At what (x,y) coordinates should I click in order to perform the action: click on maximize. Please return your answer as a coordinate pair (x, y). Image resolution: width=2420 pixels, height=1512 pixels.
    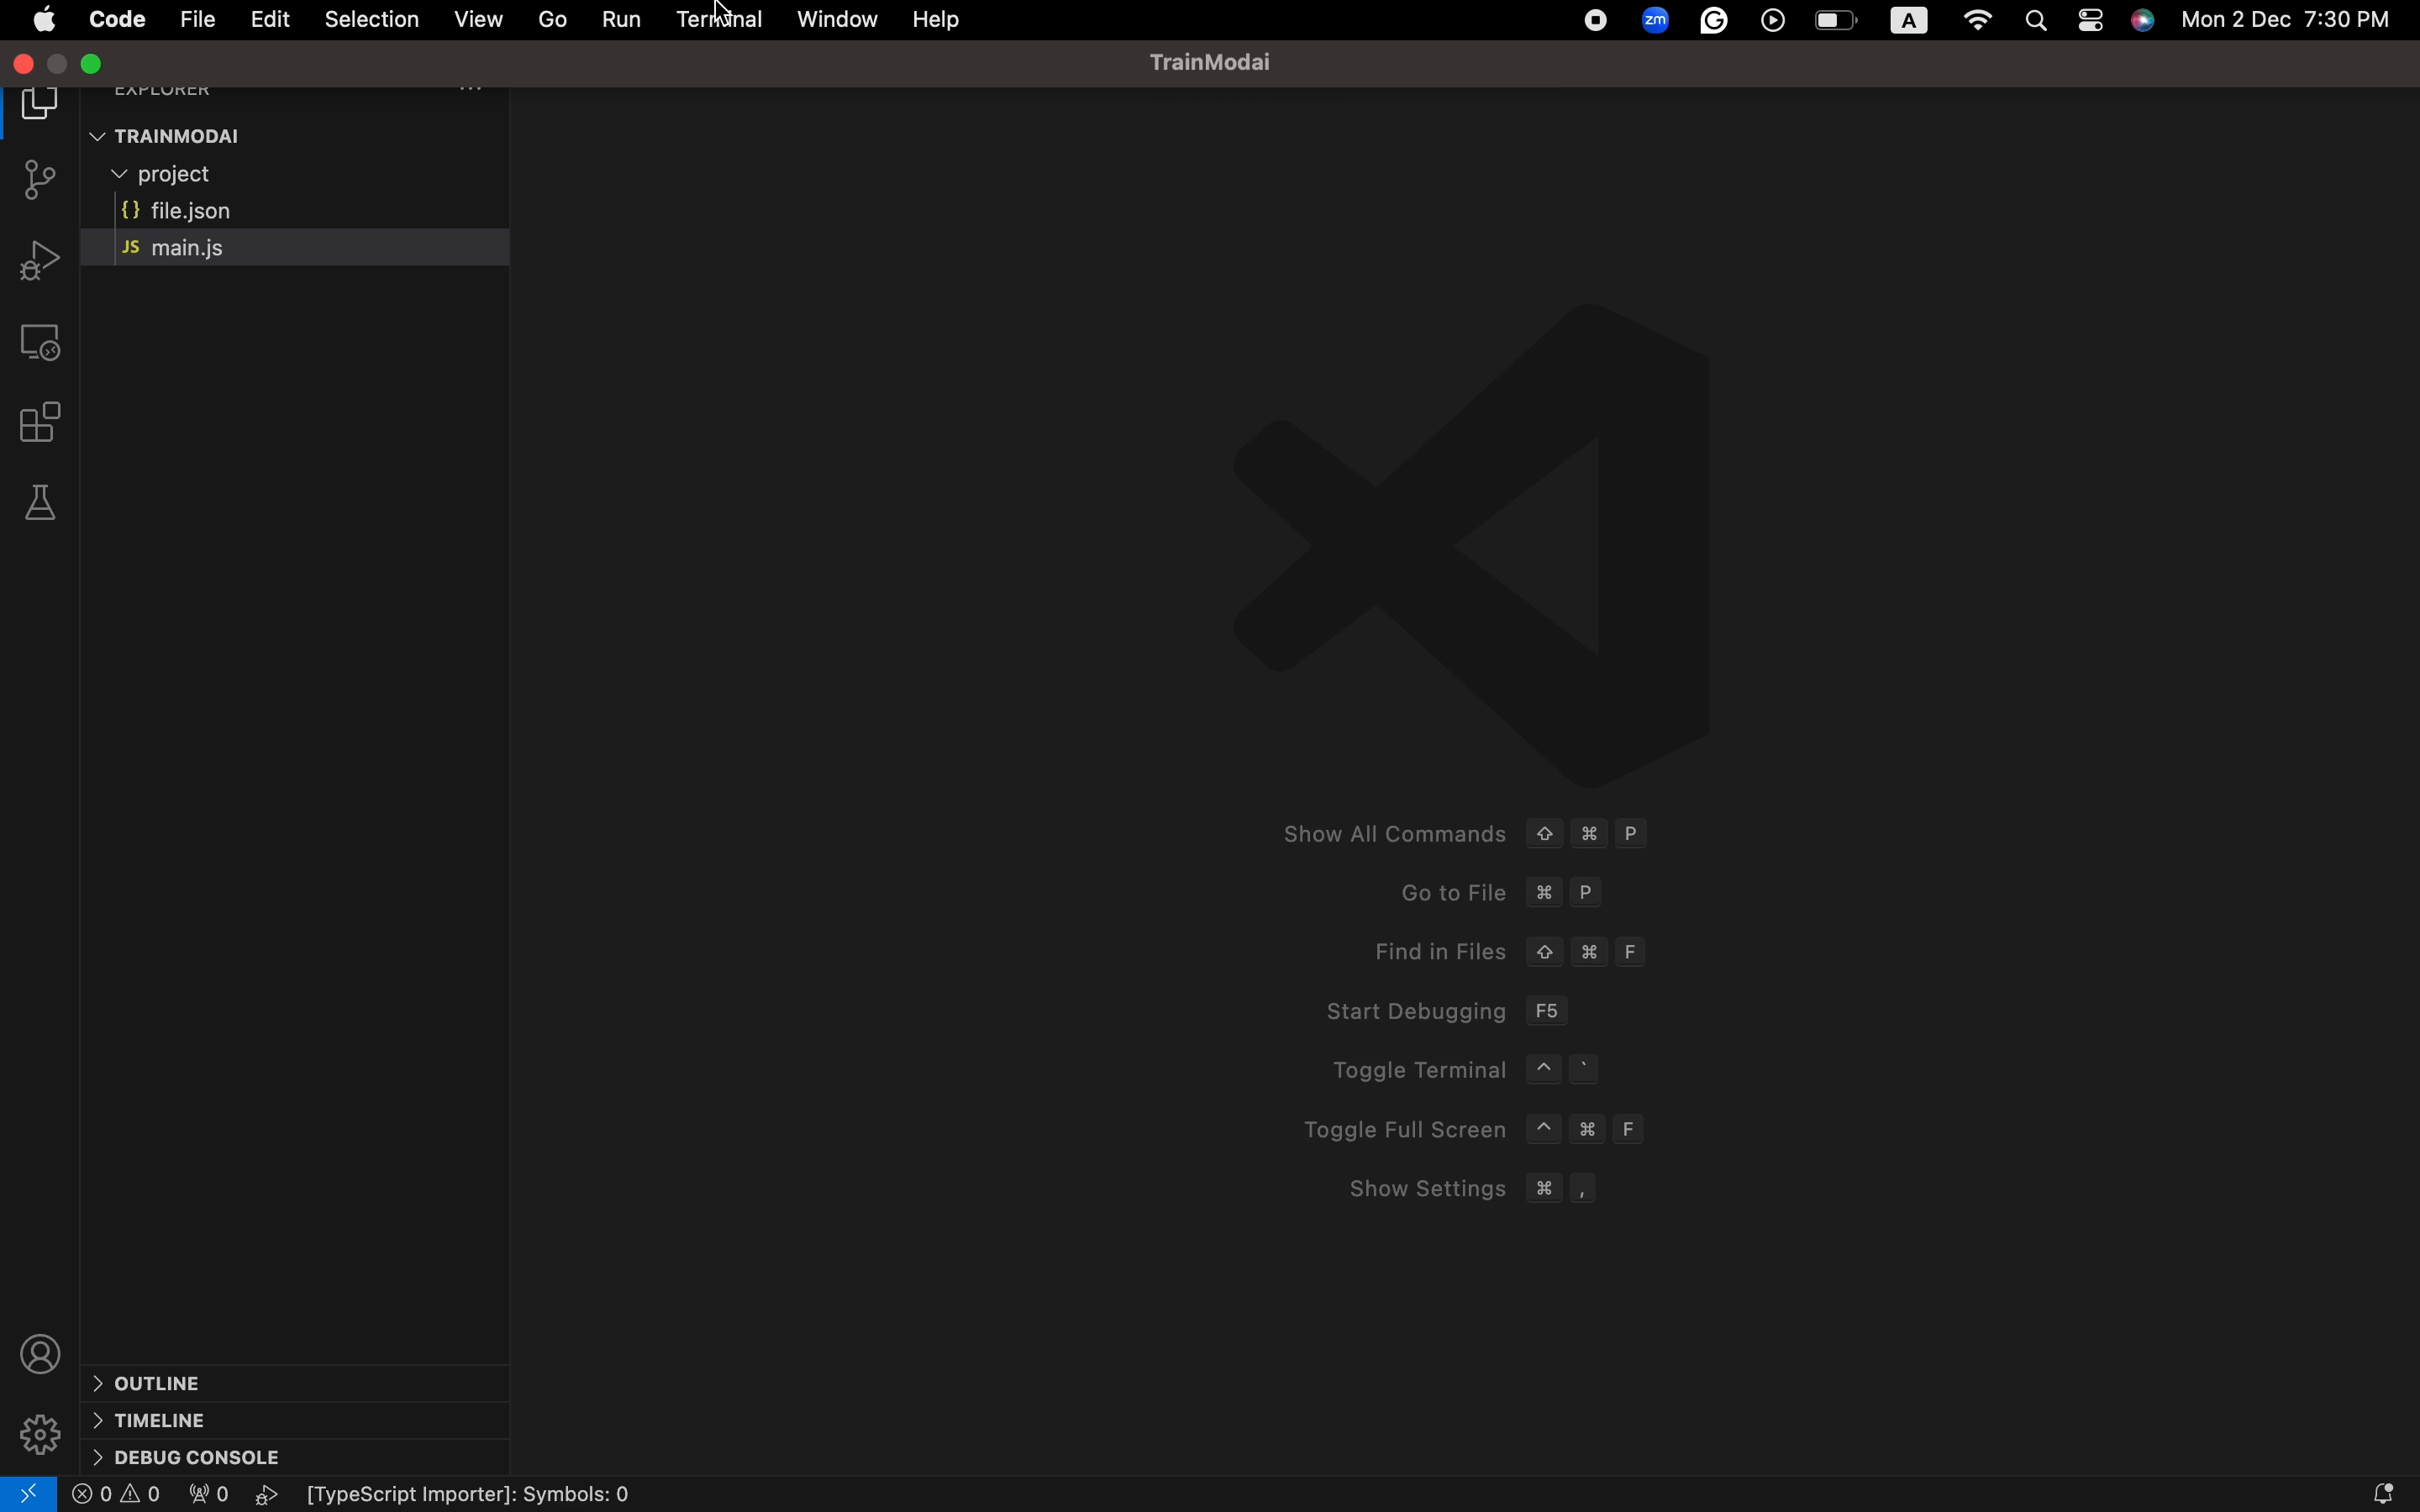
    Looking at the image, I should click on (63, 64).